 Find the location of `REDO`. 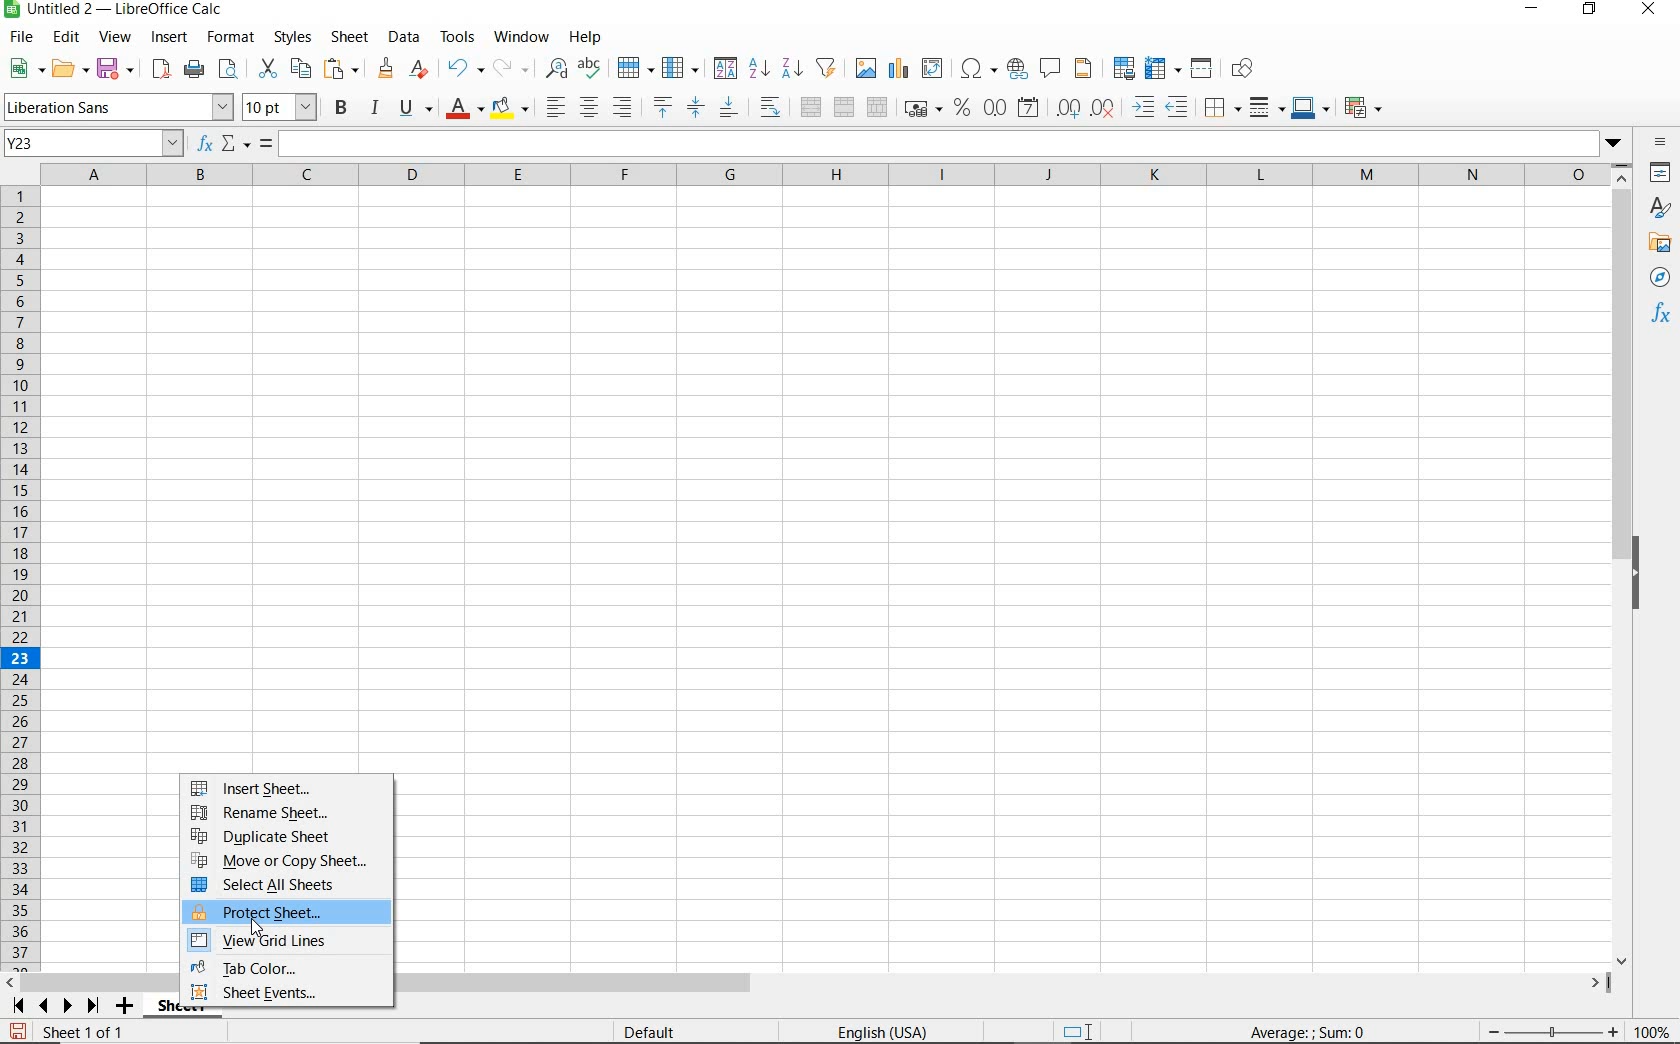

REDO is located at coordinates (509, 66).